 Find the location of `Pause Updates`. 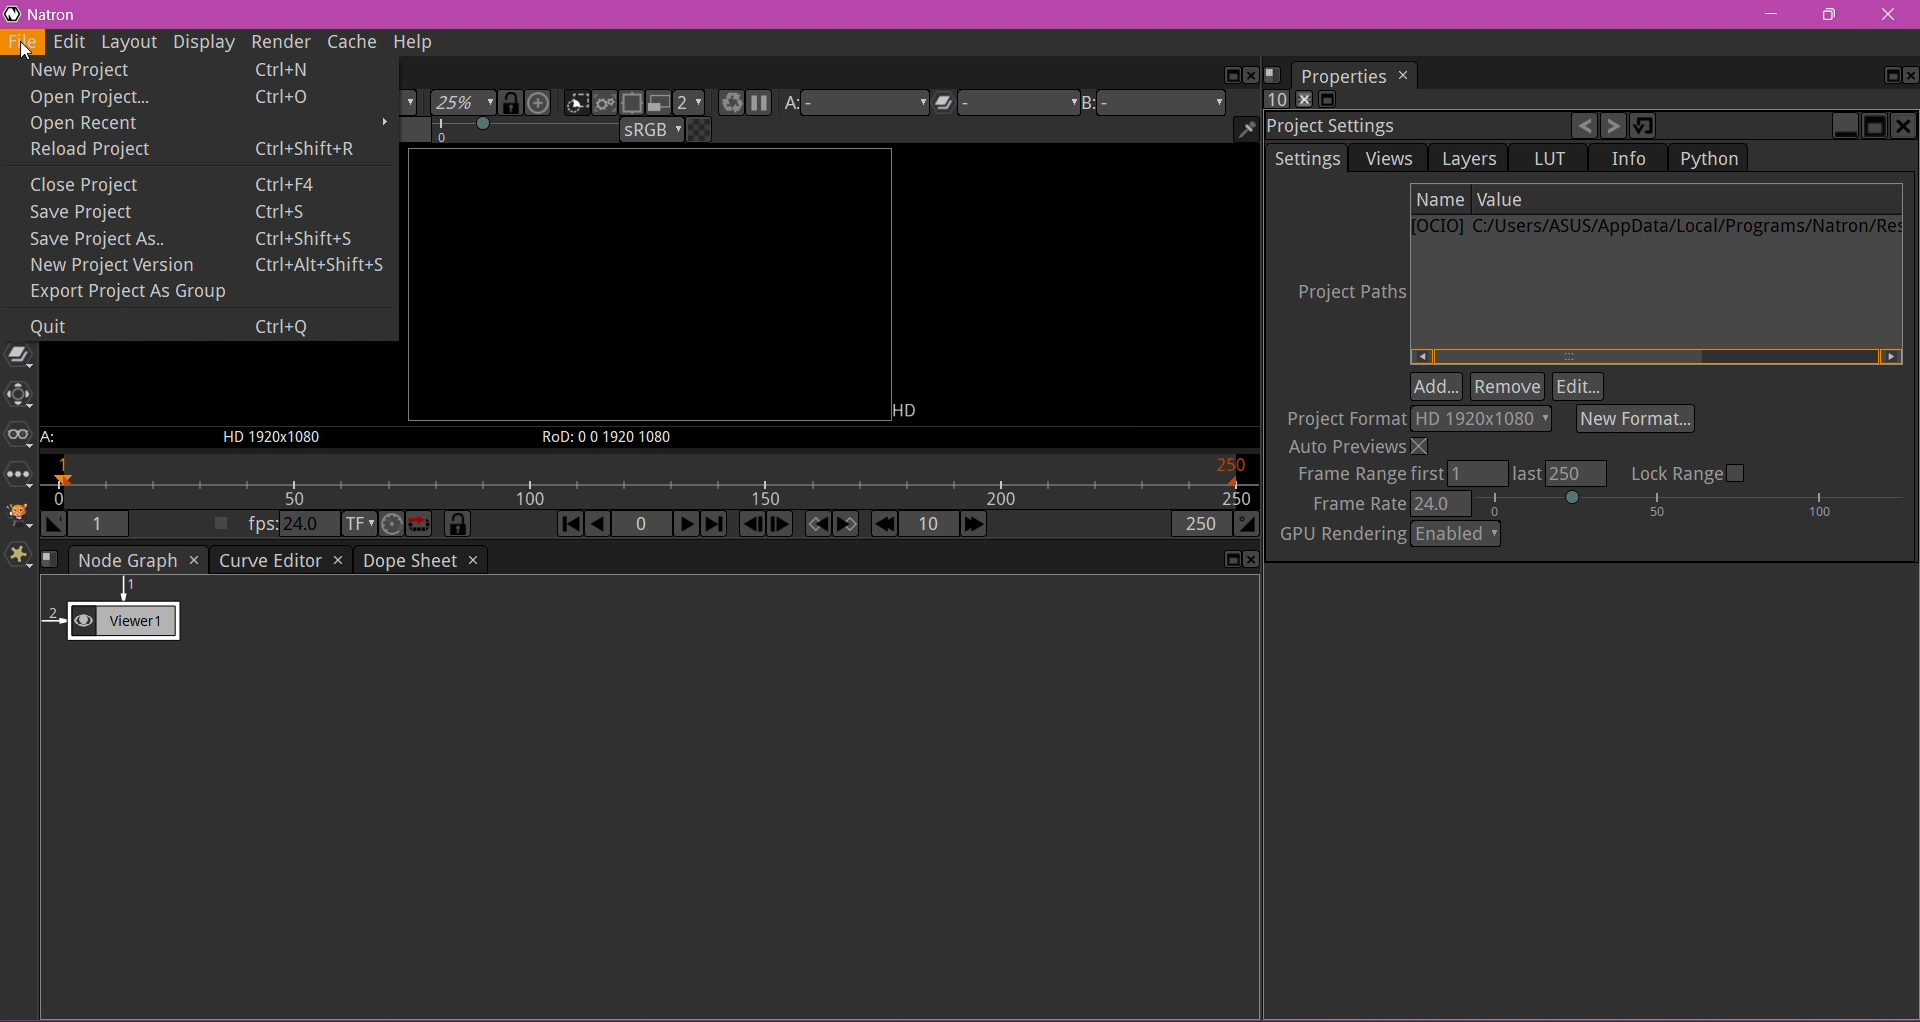

Pause Updates is located at coordinates (758, 103).